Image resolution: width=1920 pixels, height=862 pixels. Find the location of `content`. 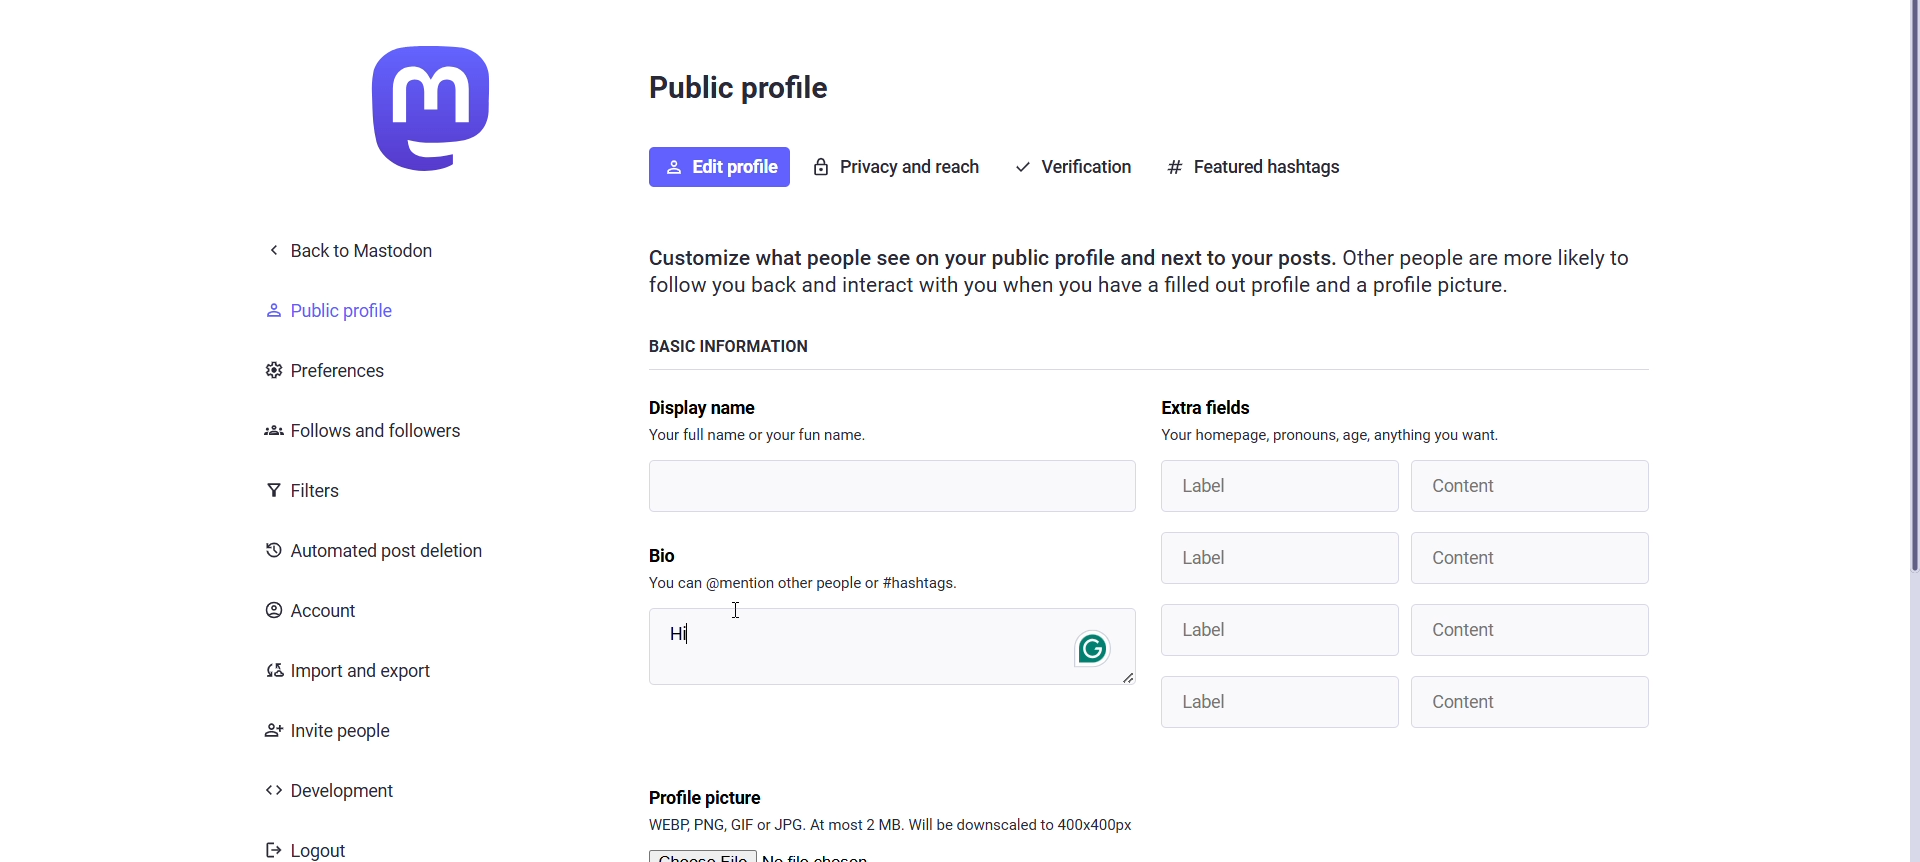

content is located at coordinates (1529, 630).